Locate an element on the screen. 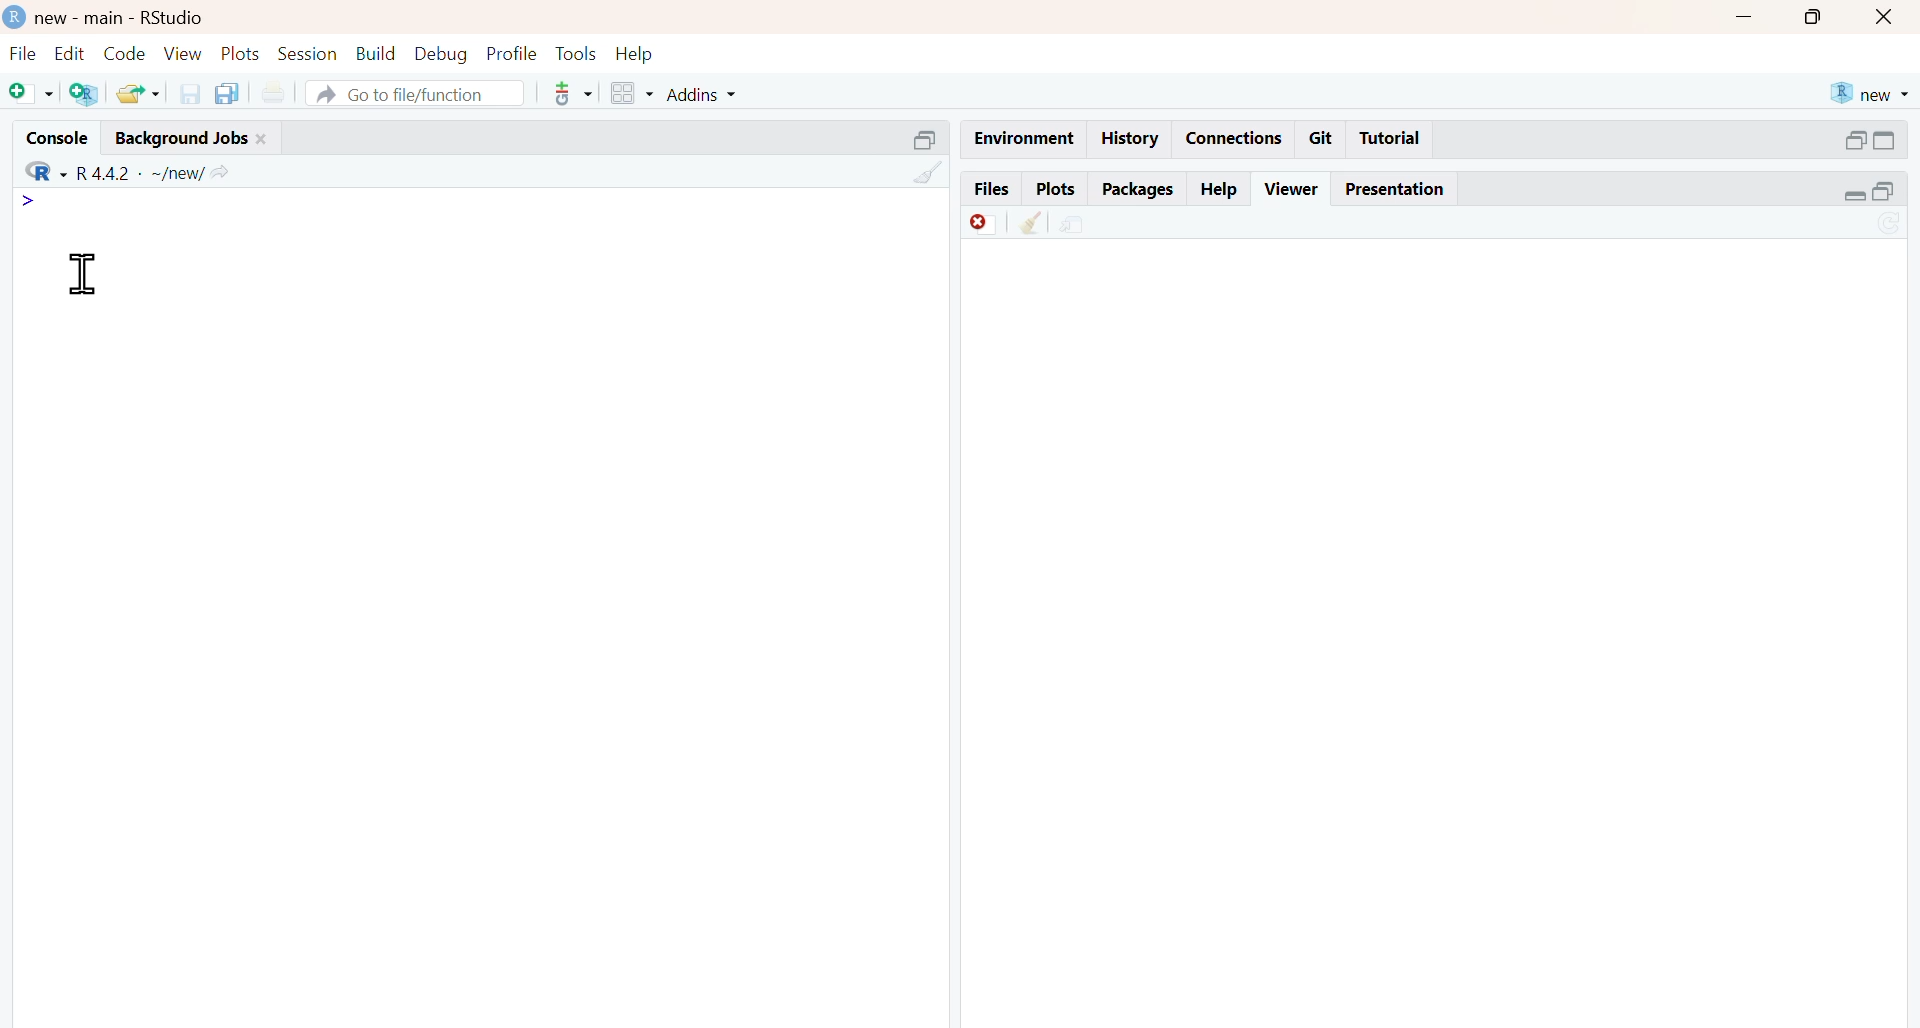  presentation is located at coordinates (1392, 189).